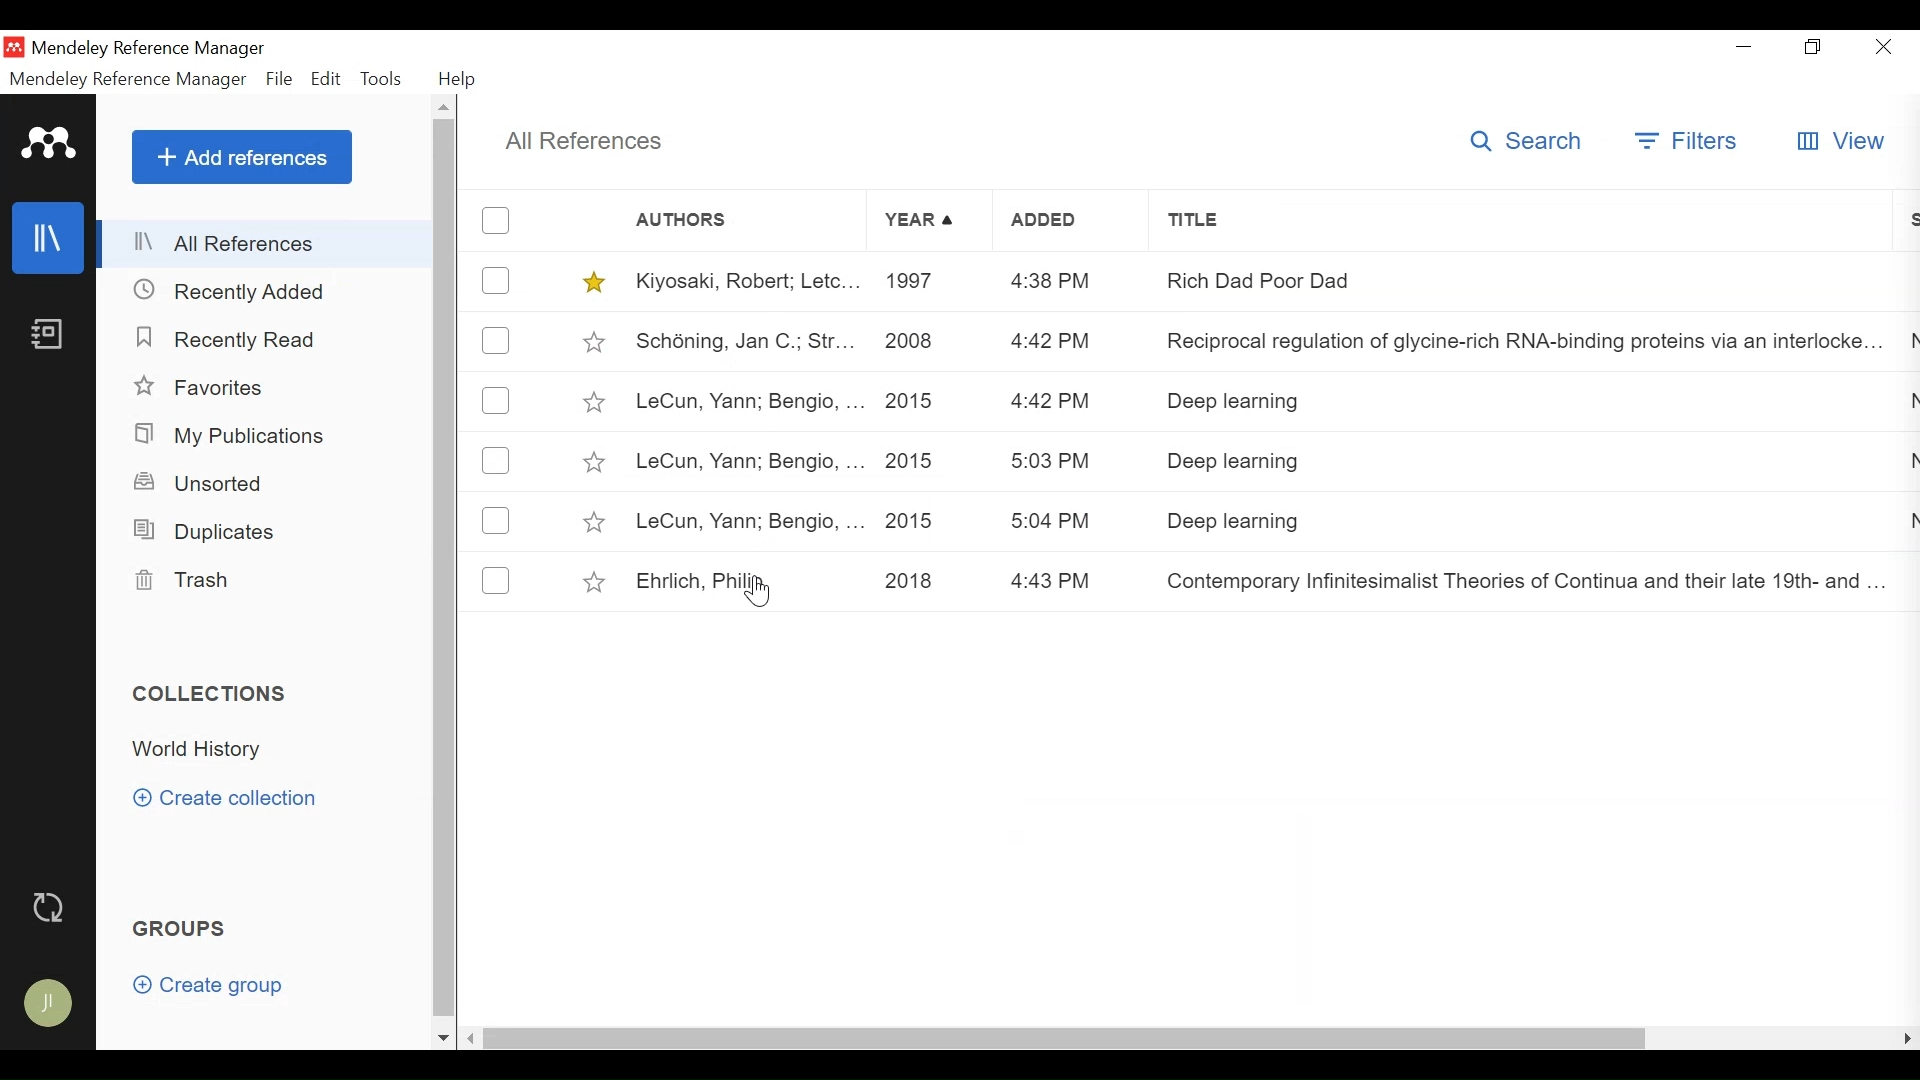  Describe the element at coordinates (747, 461) in the screenshot. I see `LeCun, Yann; Bengio, ...` at that location.